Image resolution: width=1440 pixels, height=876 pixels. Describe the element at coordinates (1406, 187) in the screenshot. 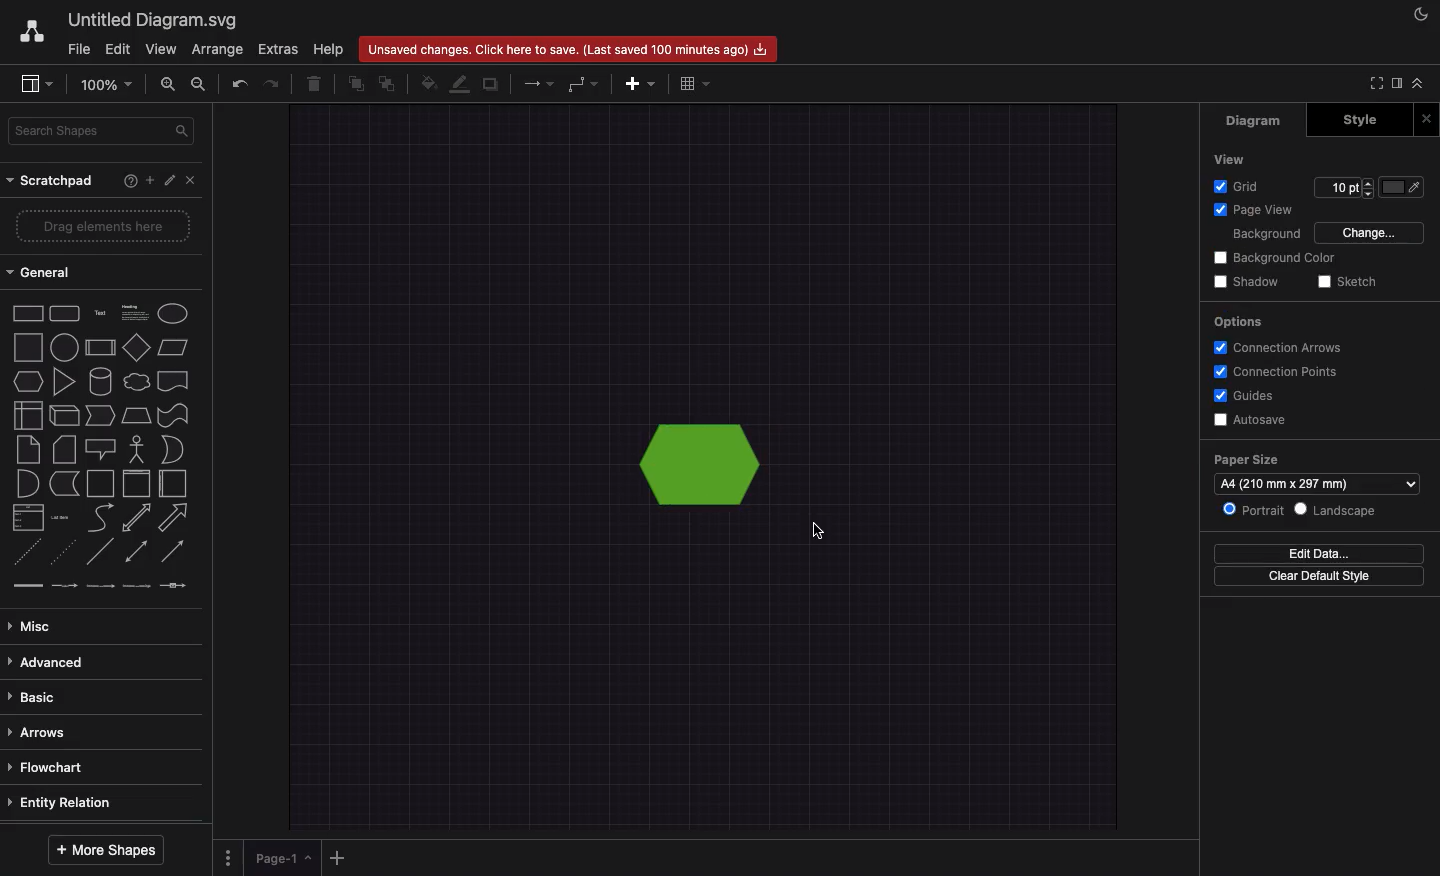

I see `color fill` at that location.